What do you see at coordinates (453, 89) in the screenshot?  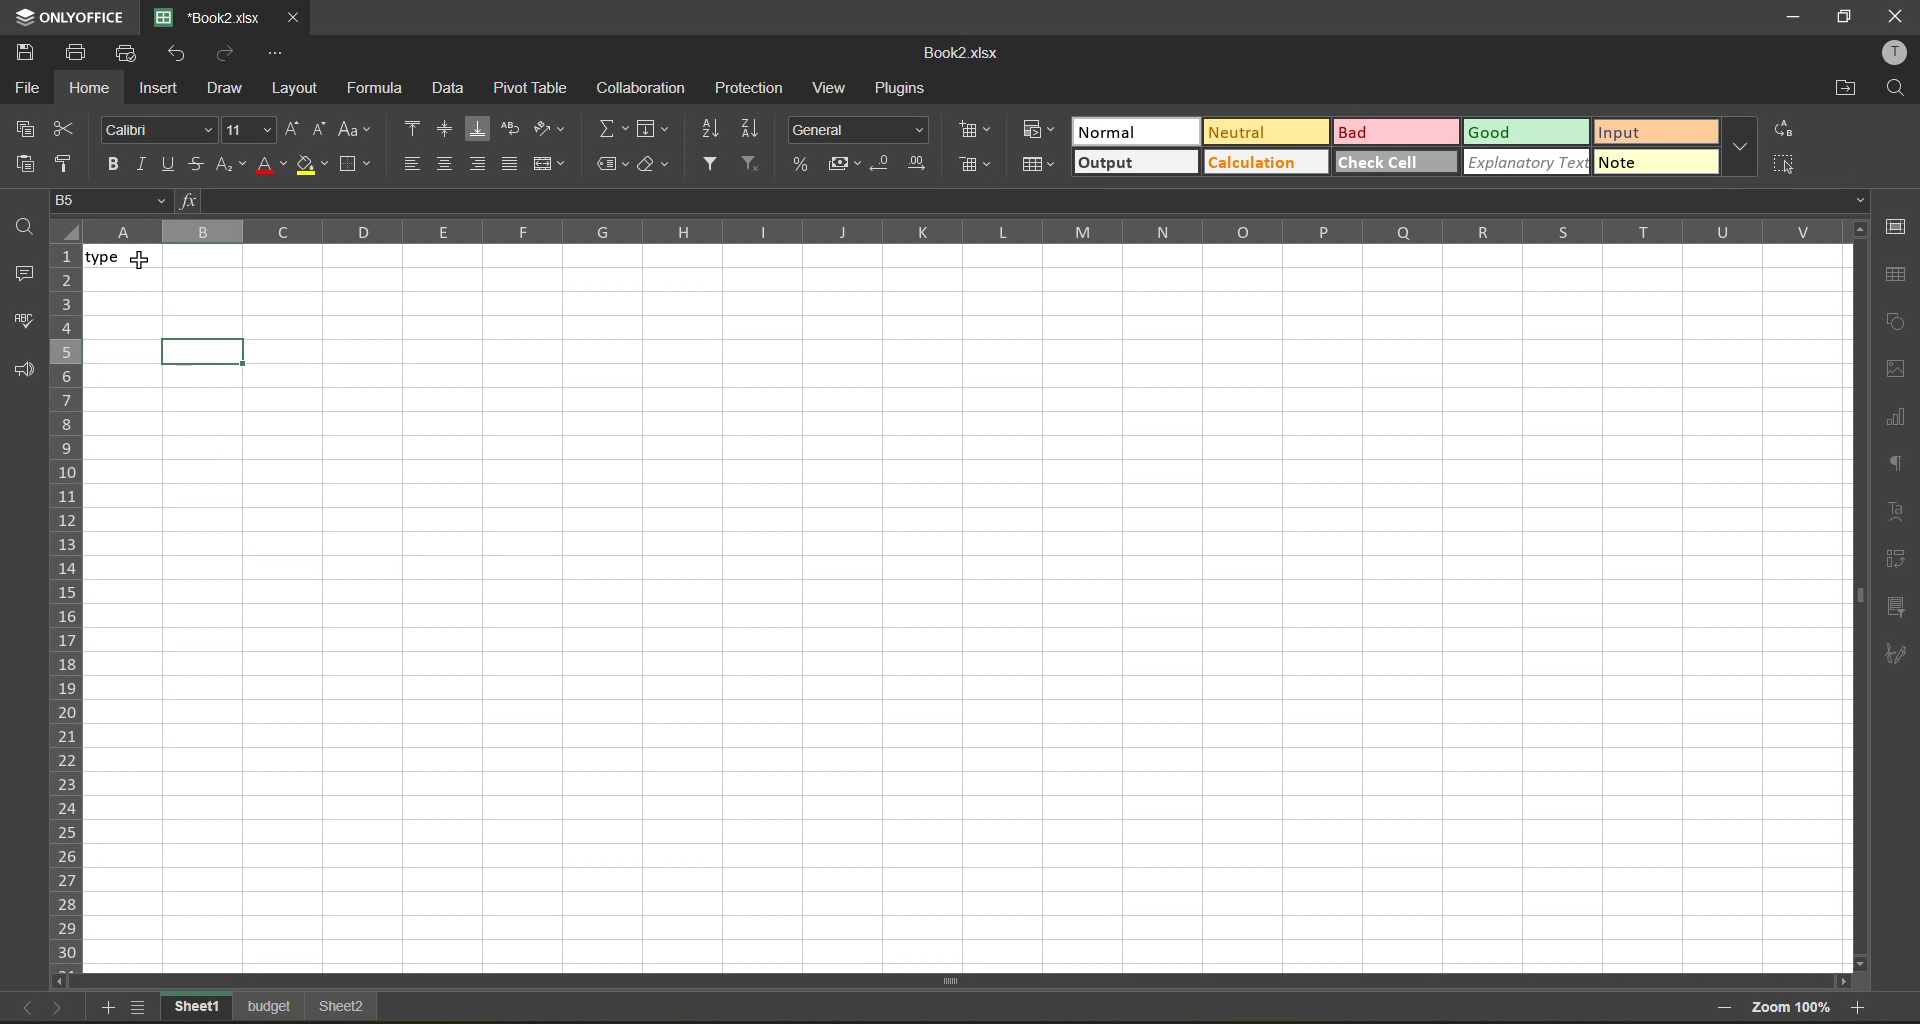 I see `data` at bounding box center [453, 89].